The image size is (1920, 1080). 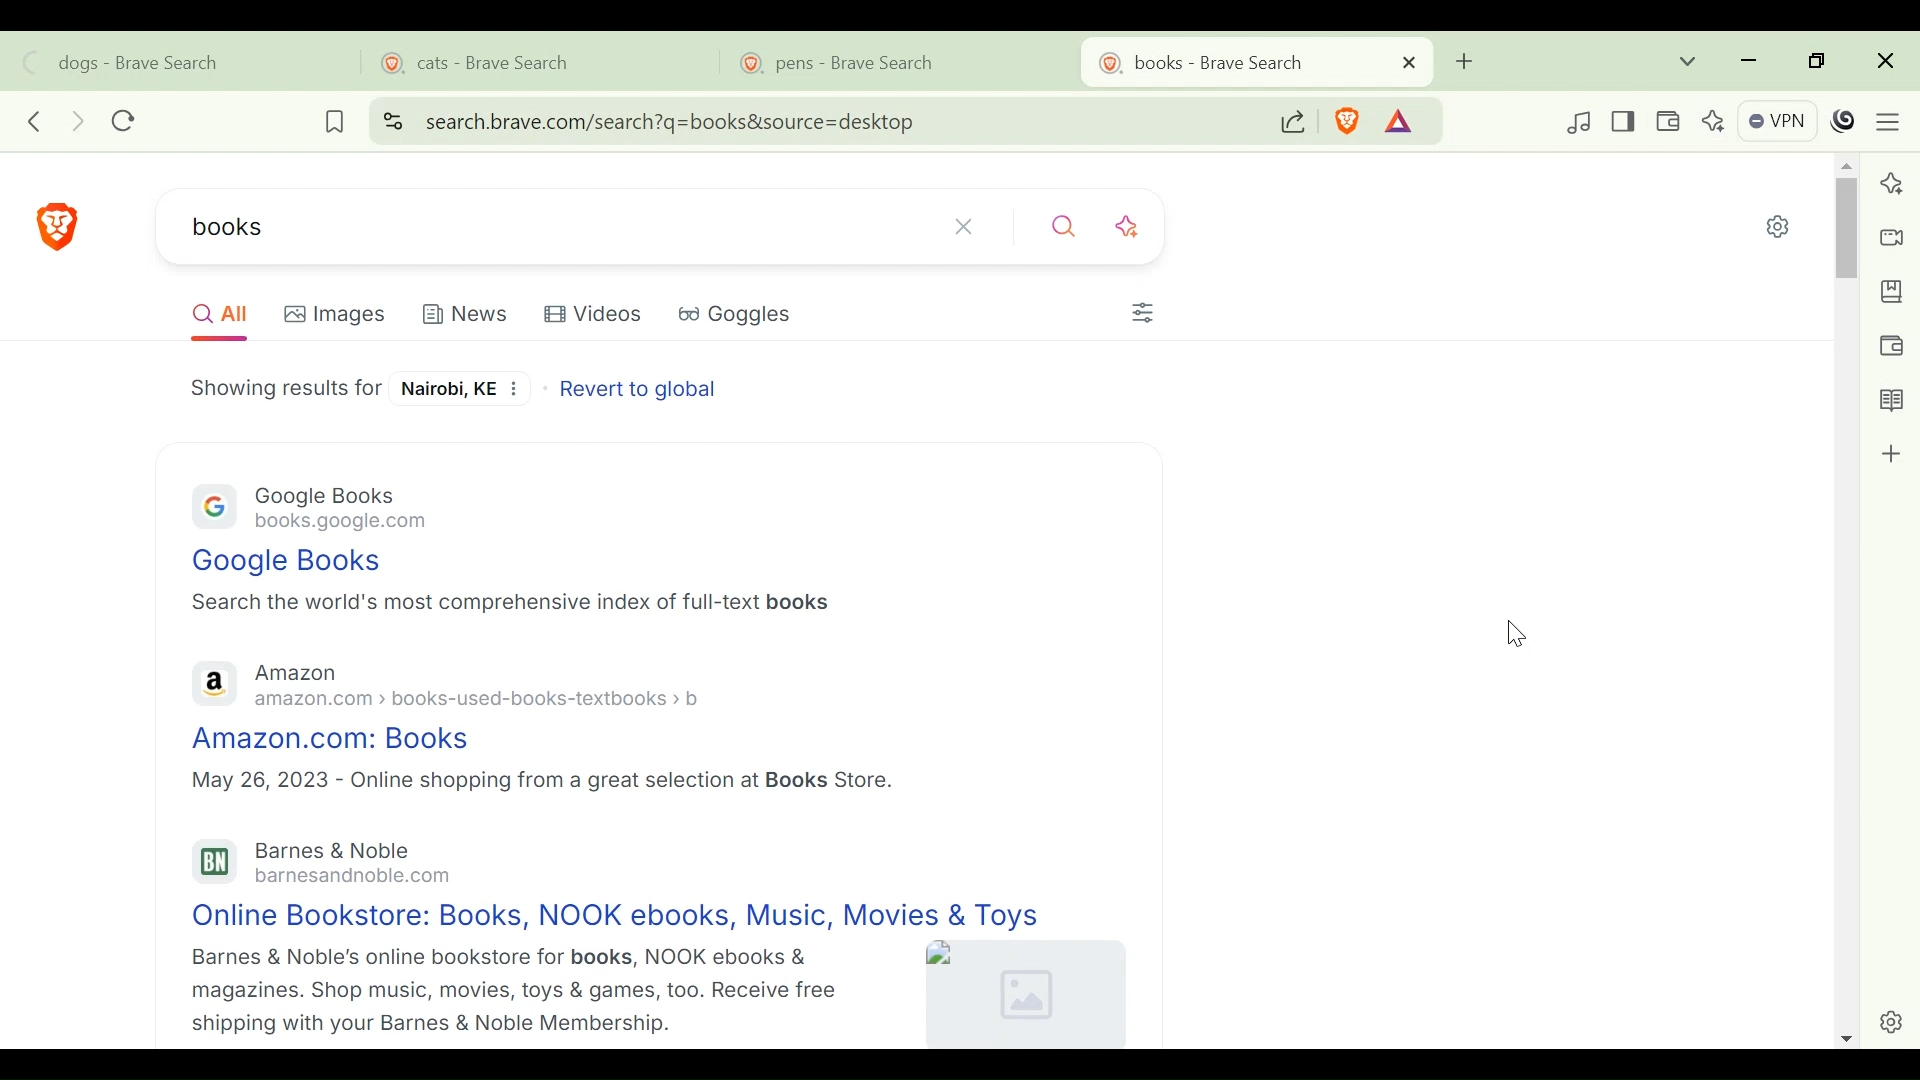 I want to click on Revert to global, so click(x=644, y=393).